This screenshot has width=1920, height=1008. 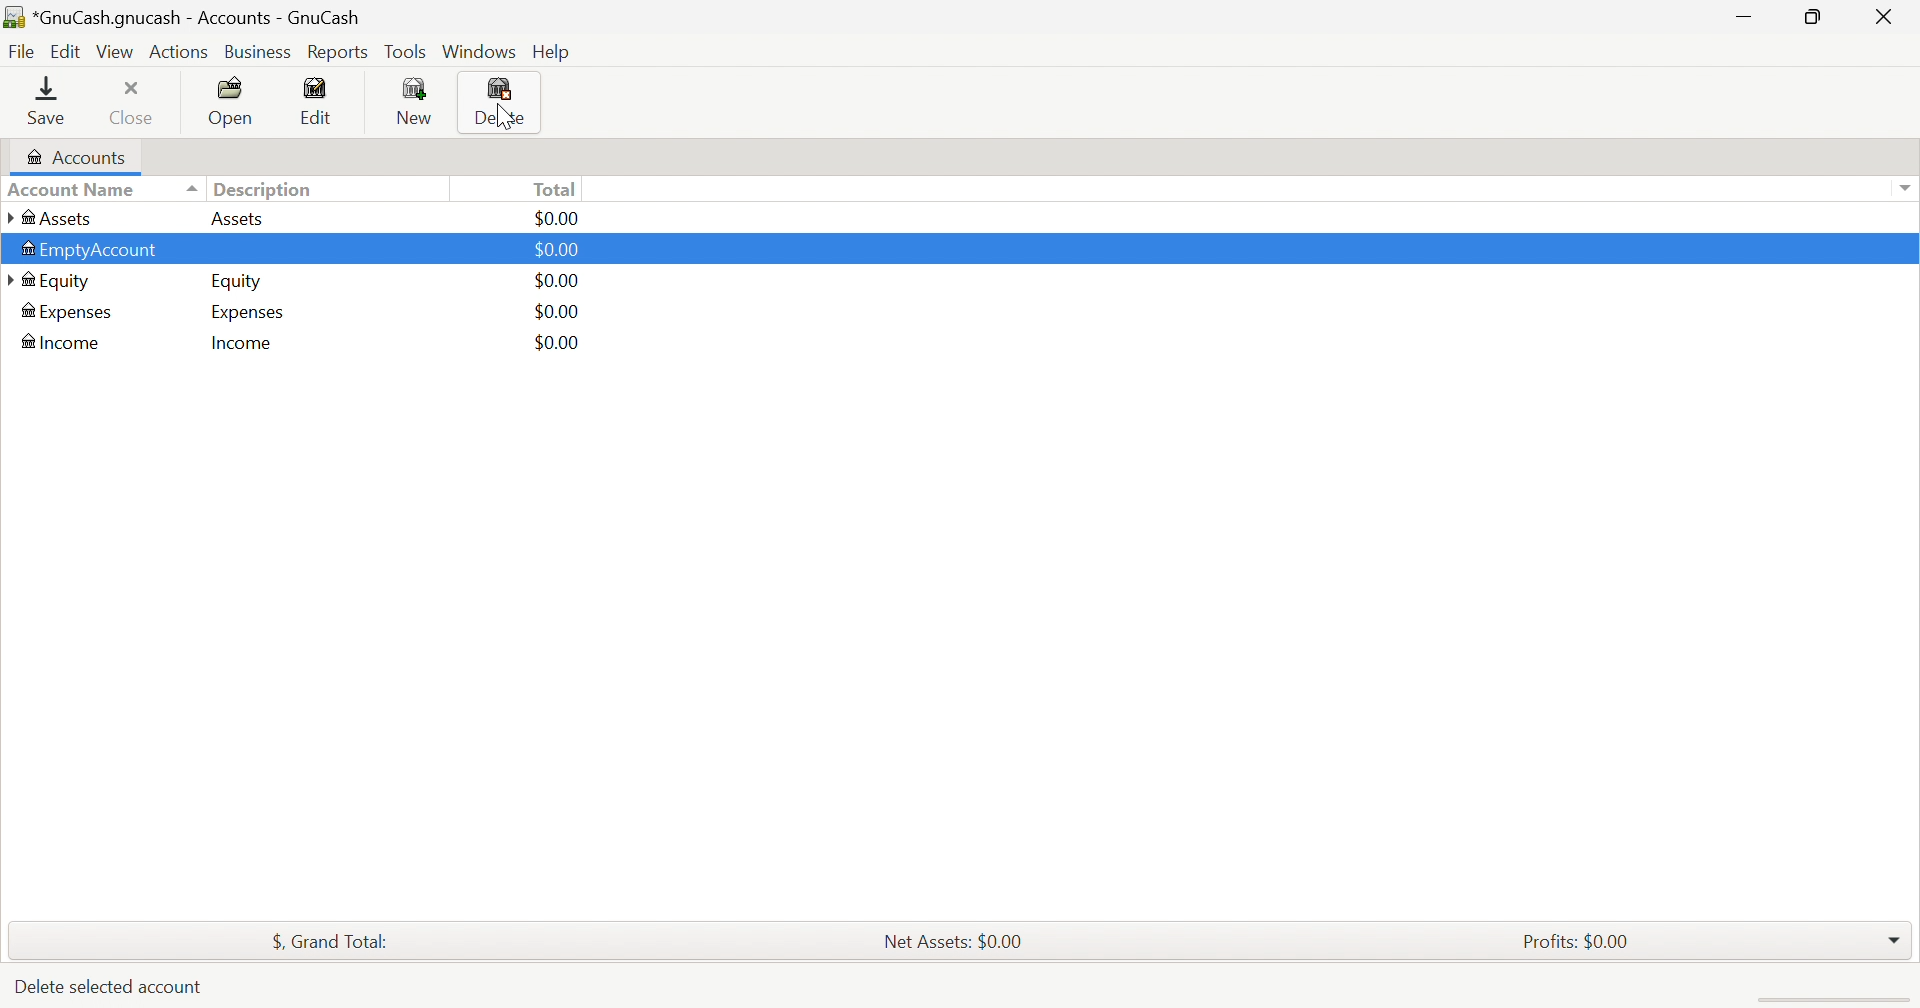 What do you see at coordinates (559, 220) in the screenshot?
I see `$0.00` at bounding box center [559, 220].